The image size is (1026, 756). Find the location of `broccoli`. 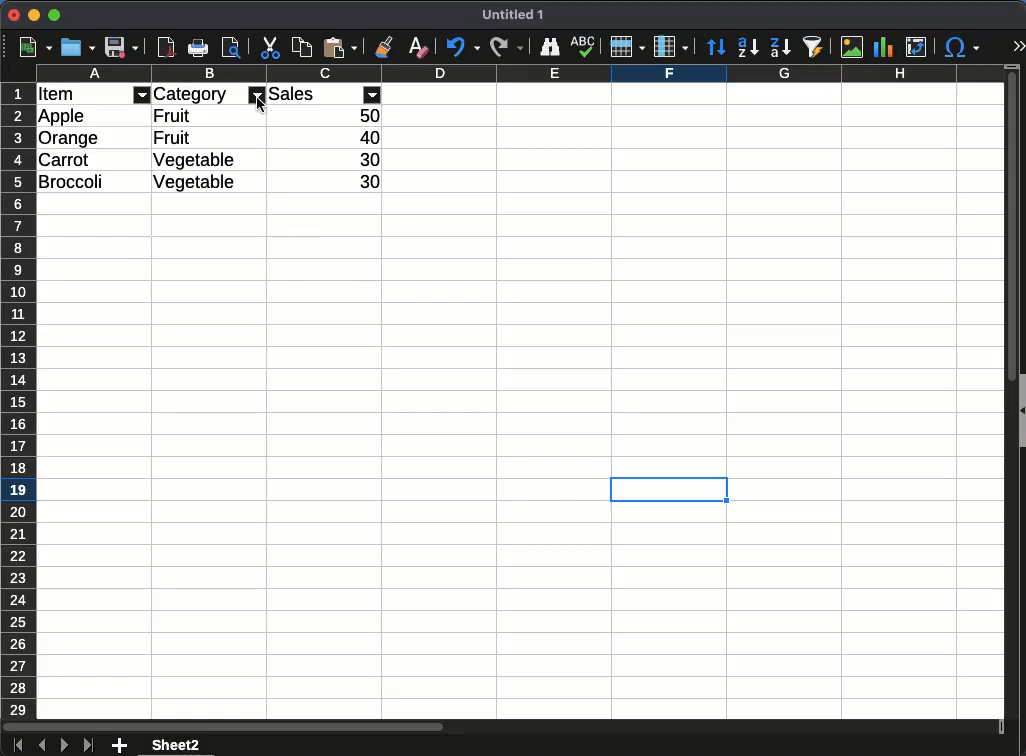

broccoli is located at coordinates (75, 180).